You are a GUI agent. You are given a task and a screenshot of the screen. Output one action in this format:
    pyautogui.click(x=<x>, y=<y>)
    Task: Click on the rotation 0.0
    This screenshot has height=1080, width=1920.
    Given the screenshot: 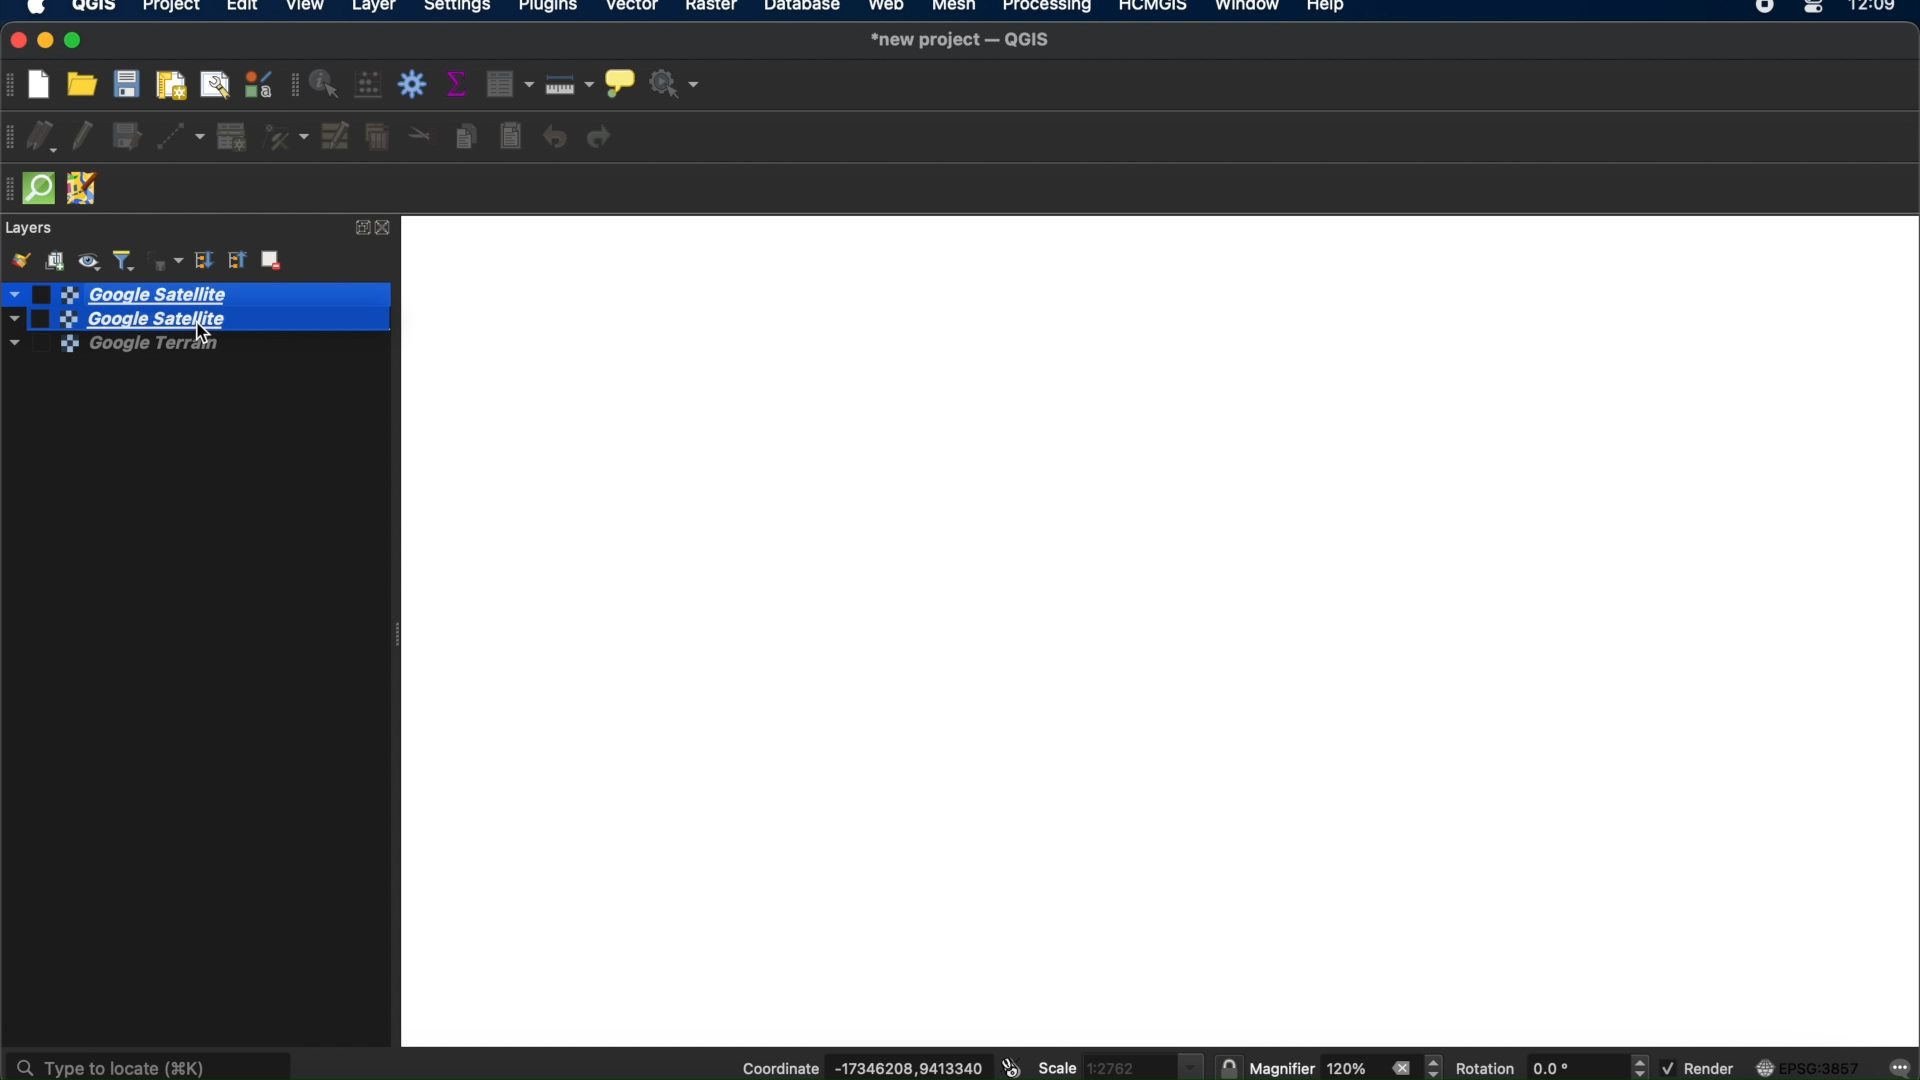 What is the action you would take?
    pyautogui.click(x=1525, y=1068)
    